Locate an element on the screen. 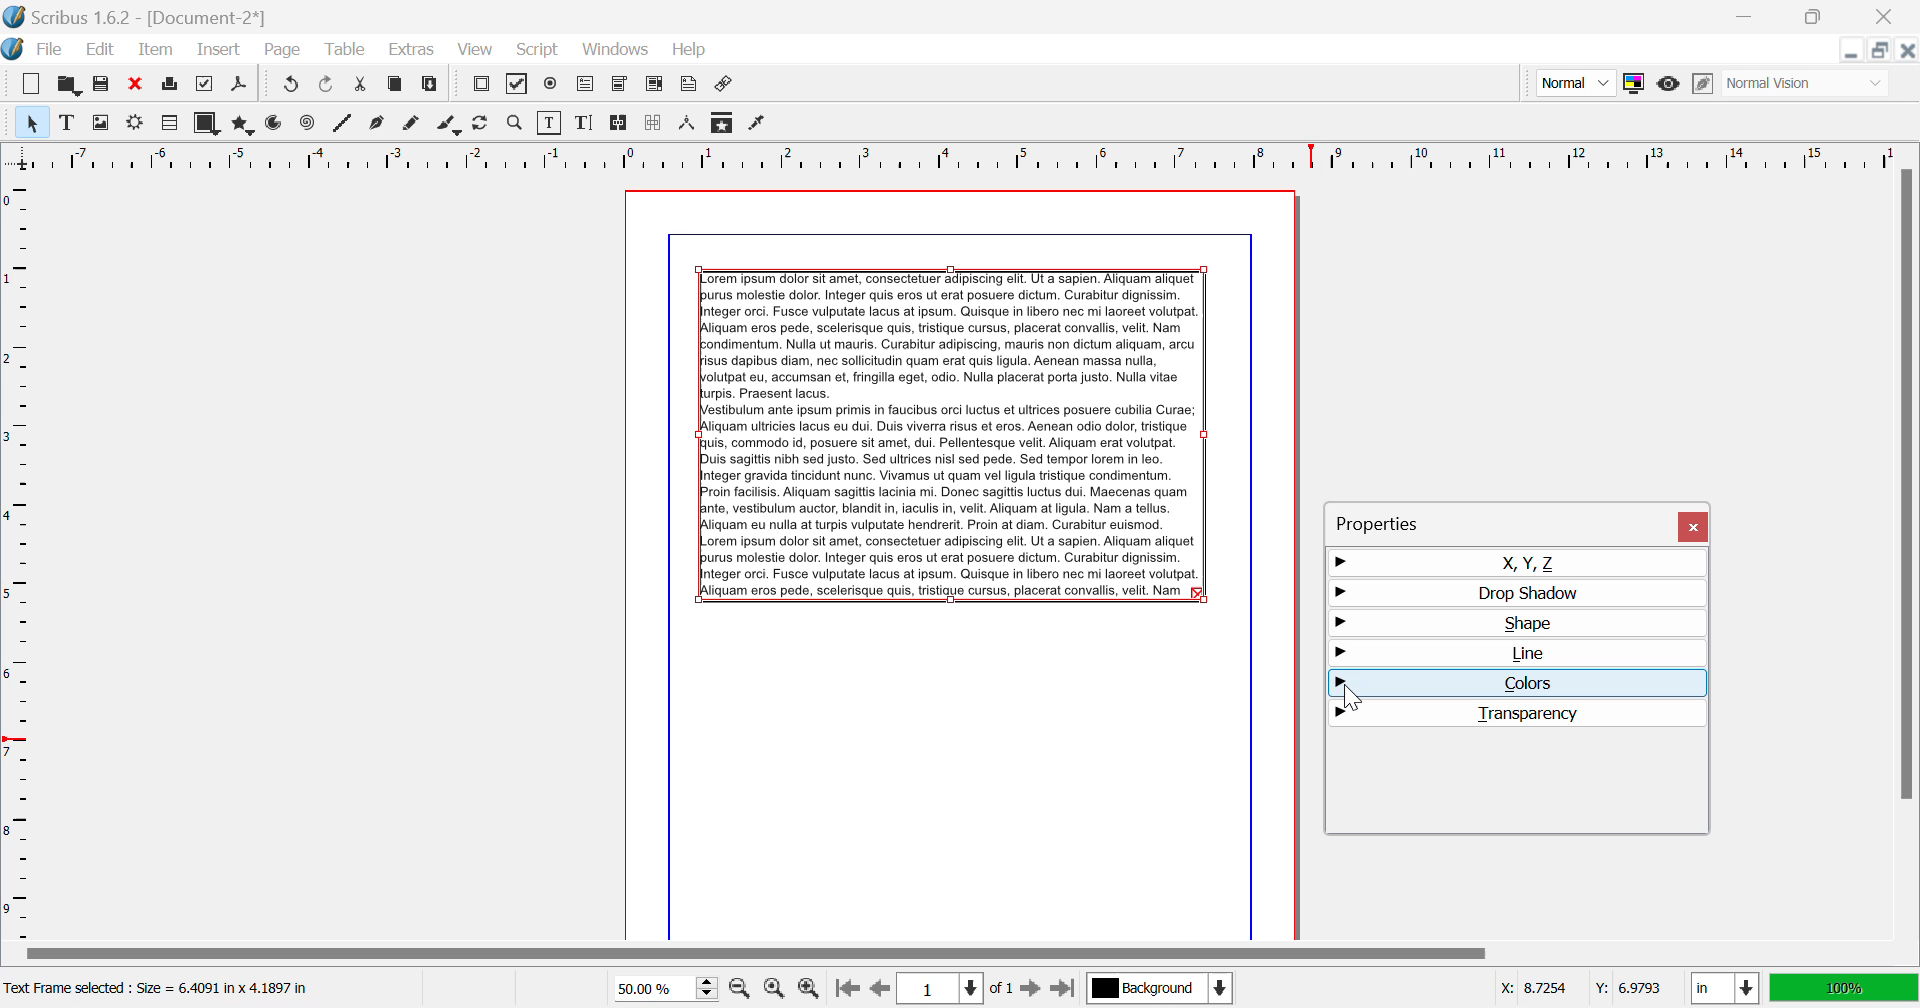 The image size is (1920, 1008). Render Frame is located at coordinates (168, 124).